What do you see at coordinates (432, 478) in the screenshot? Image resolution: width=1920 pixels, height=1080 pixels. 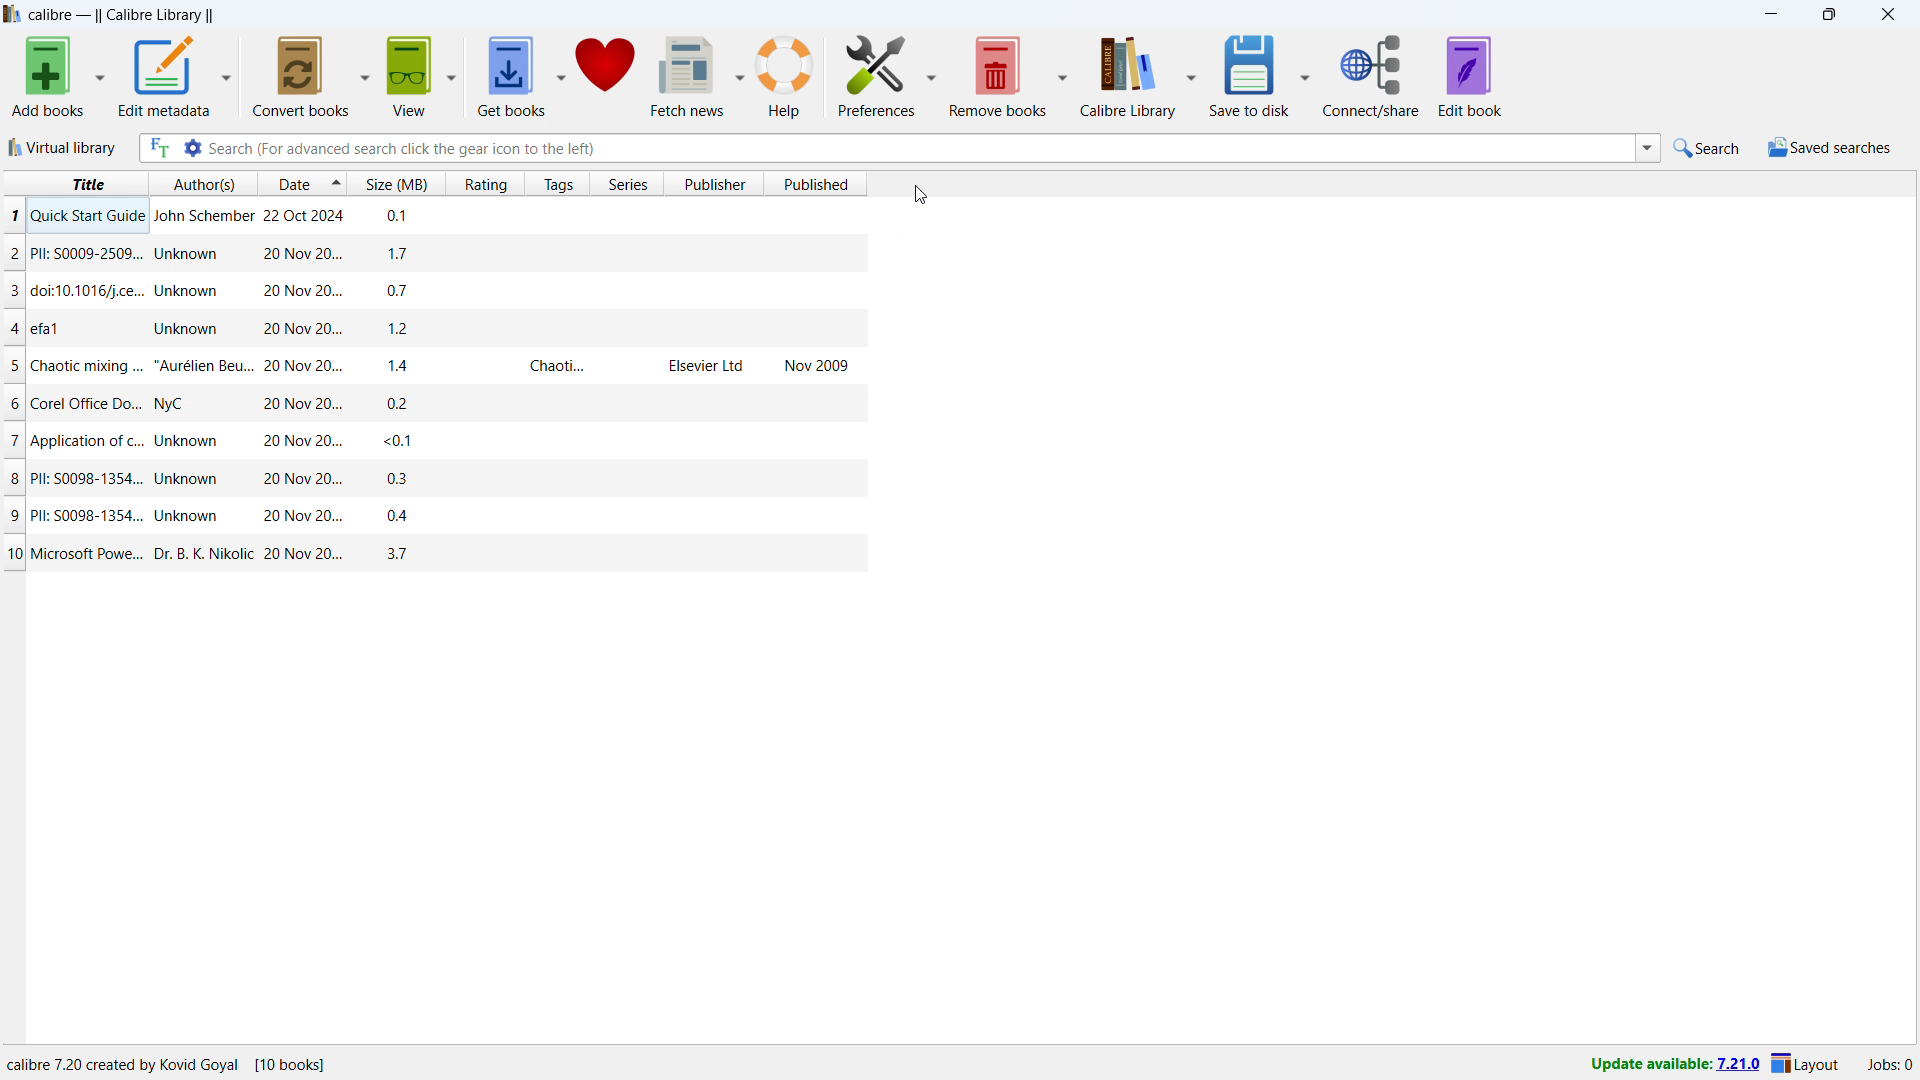 I see `PII: S0098-1354... Unknown 20 Nov 20... 03` at bounding box center [432, 478].